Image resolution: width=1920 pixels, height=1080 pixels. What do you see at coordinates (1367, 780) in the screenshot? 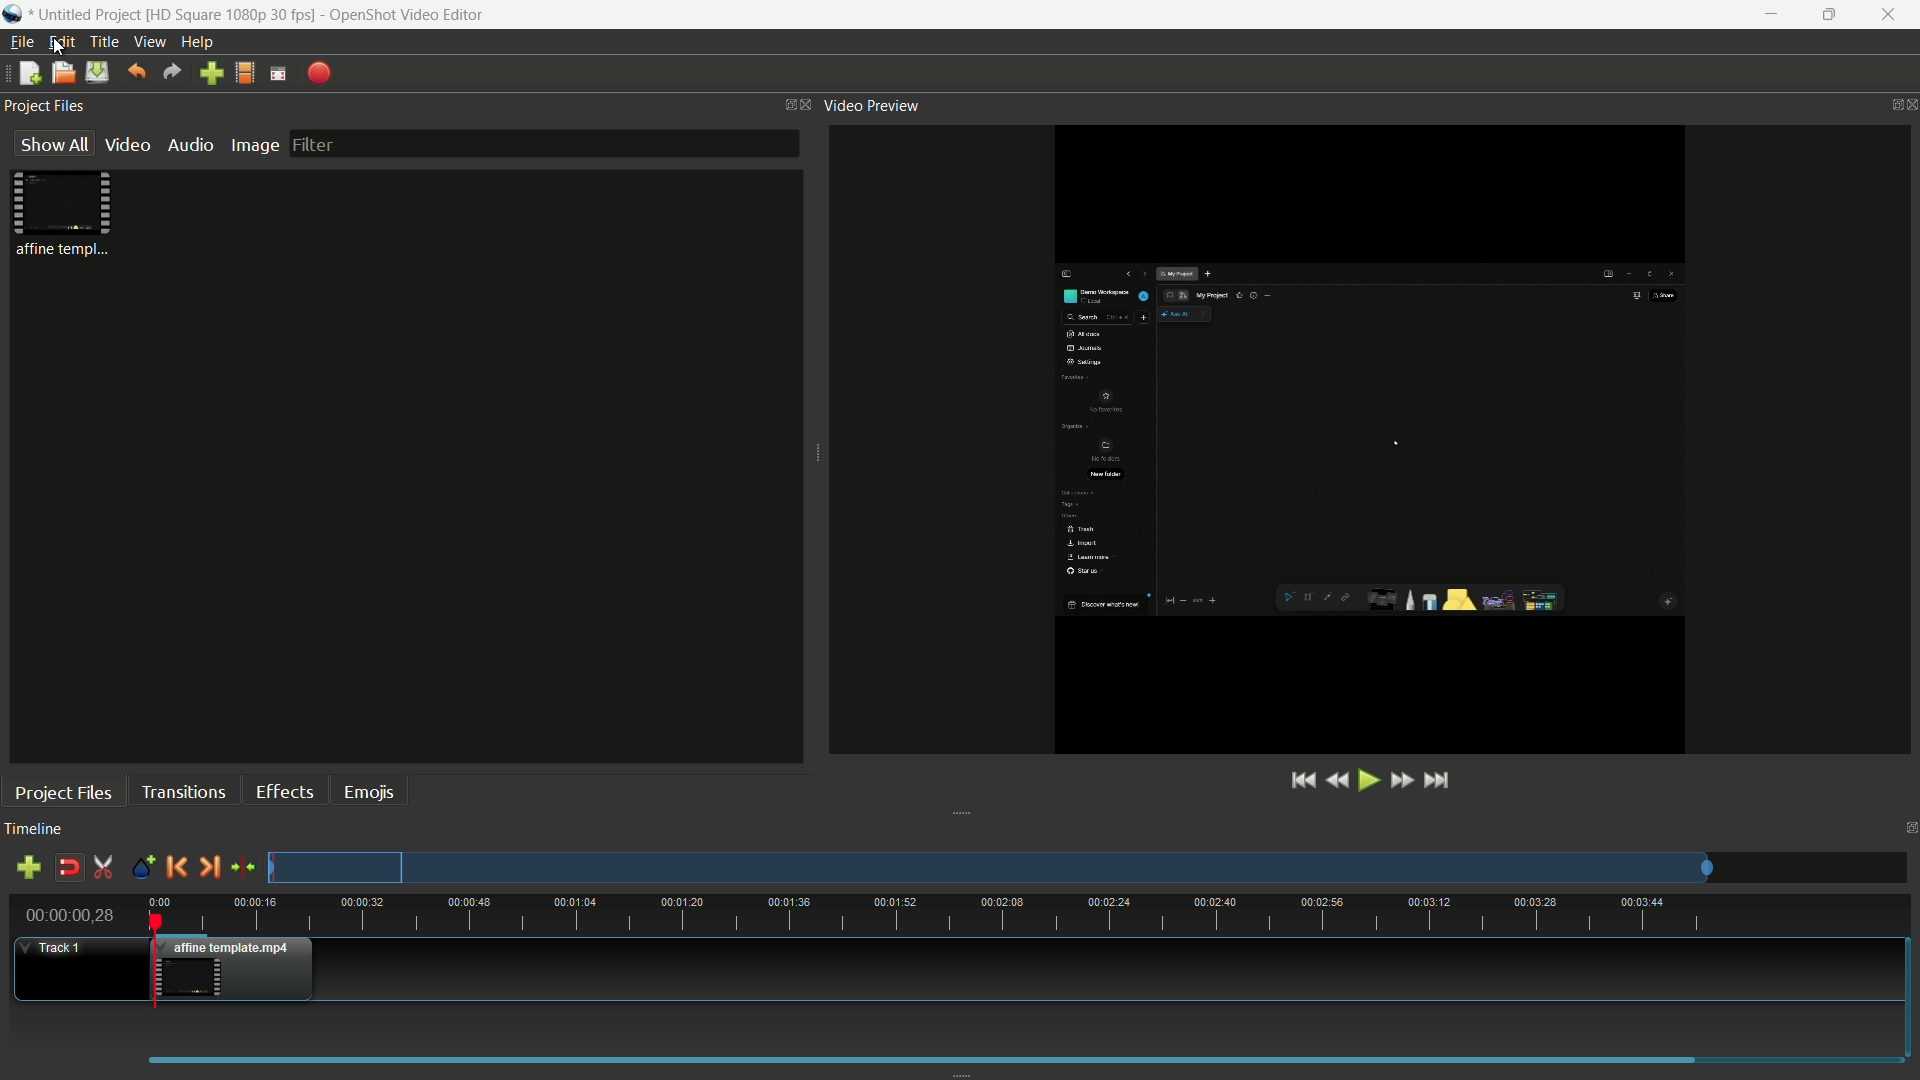
I see `play or pause` at bounding box center [1367, 780].